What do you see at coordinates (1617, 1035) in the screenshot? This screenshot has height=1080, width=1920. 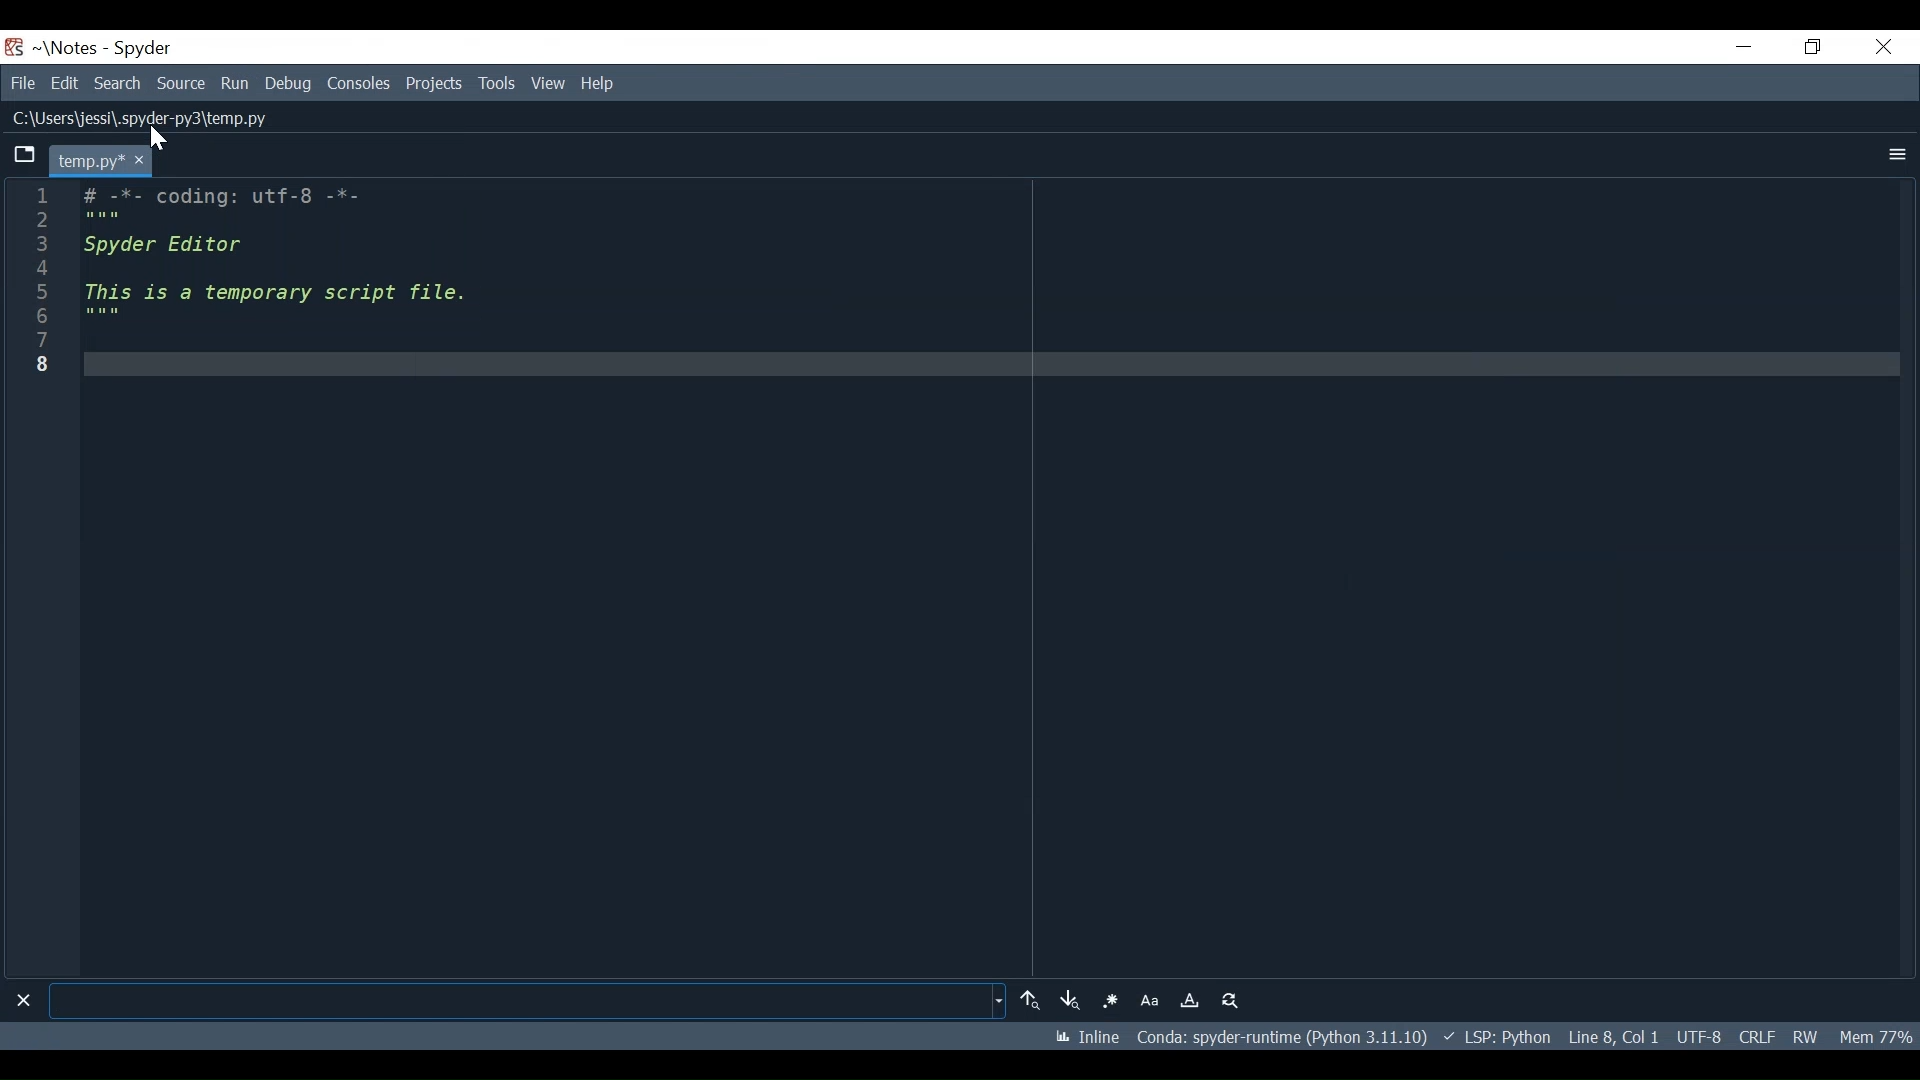 I see `Cursor Position` at bounding box center [1617, 1035].